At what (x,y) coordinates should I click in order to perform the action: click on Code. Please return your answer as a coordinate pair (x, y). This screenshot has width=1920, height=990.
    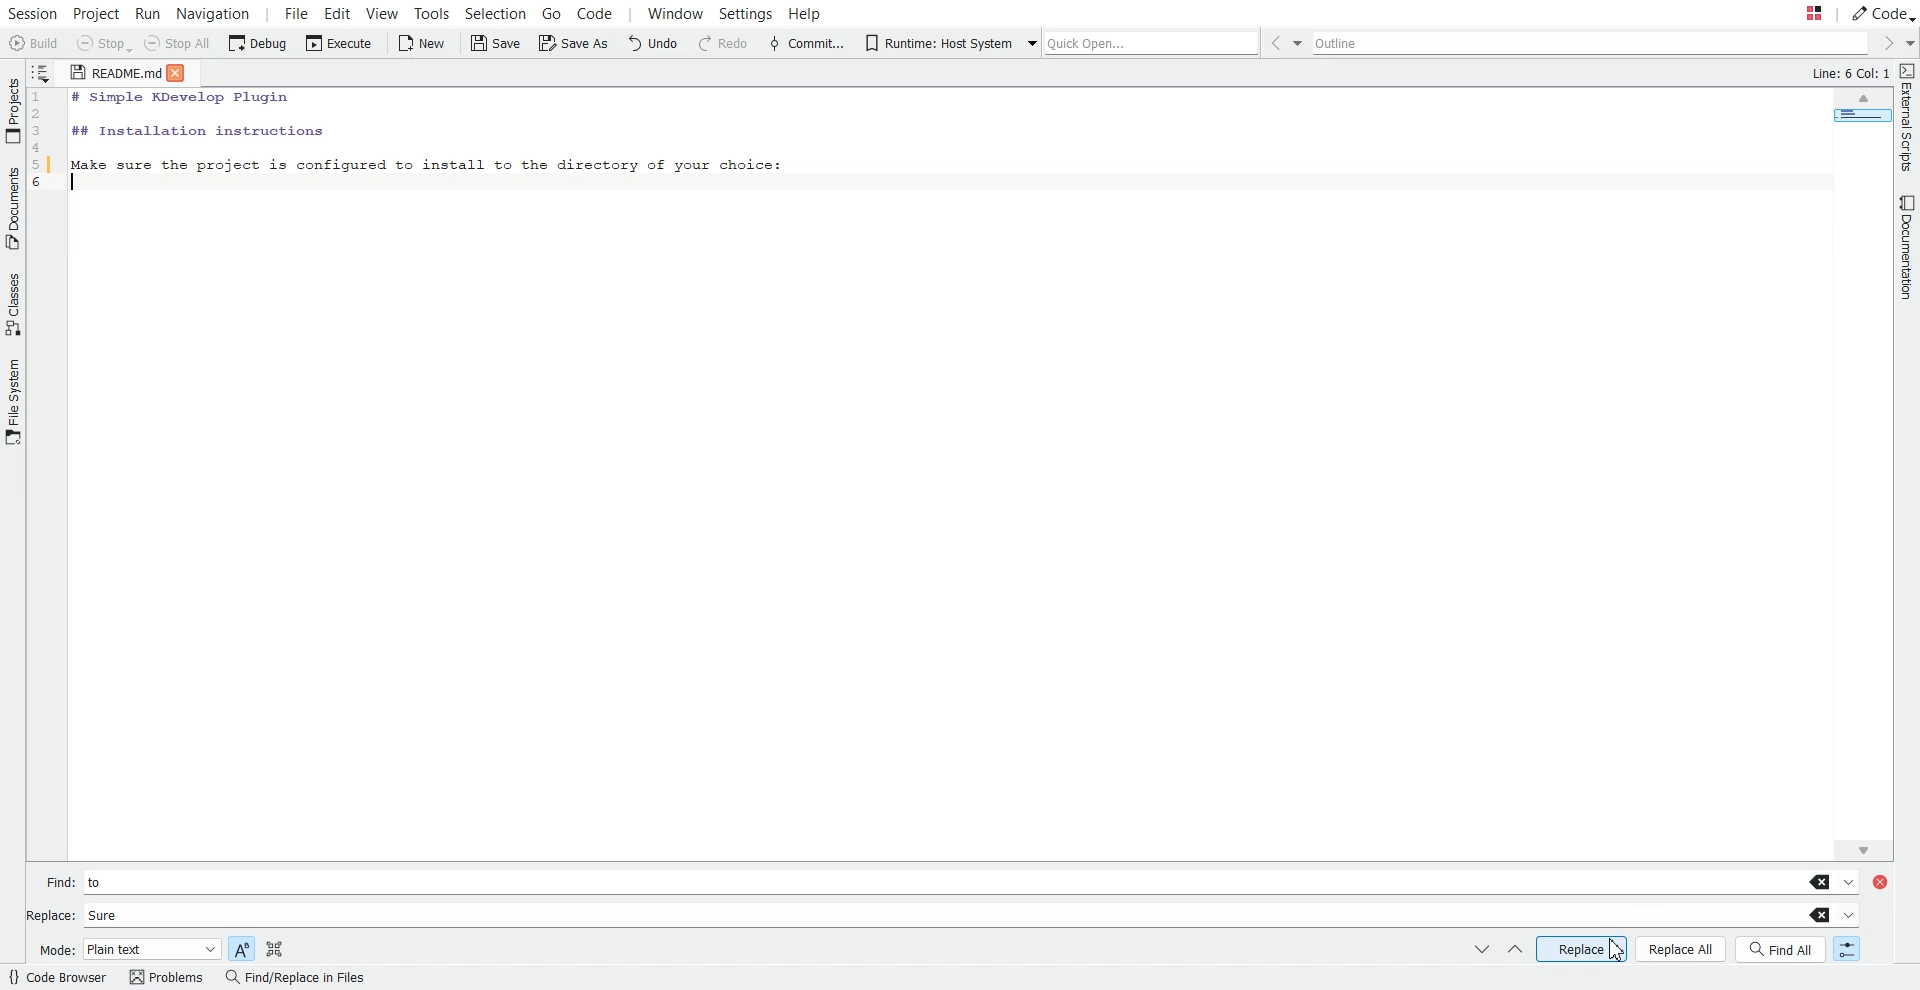
    Looking at the image, I should click on (606, 14).